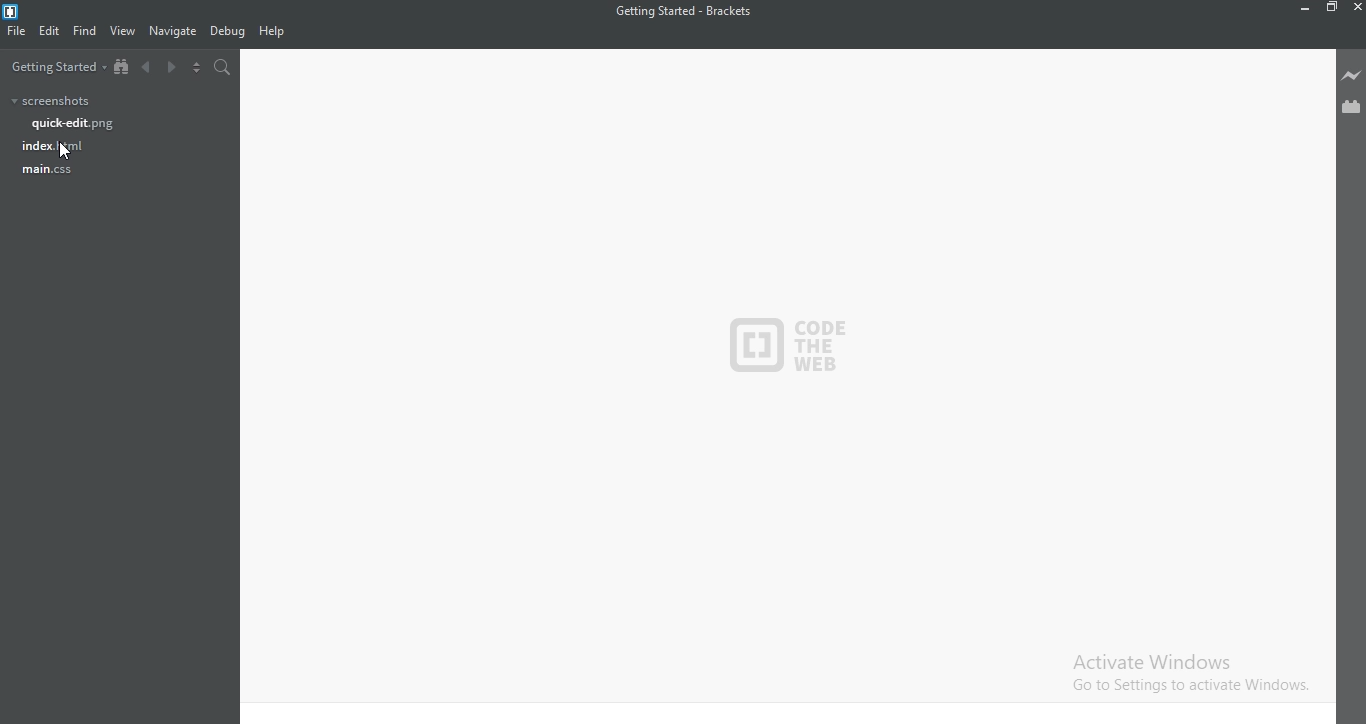  What do you see at coordinates (77, 124) in the screenshot?
I see `quick-edit.png` at bounding box center [77, 124].